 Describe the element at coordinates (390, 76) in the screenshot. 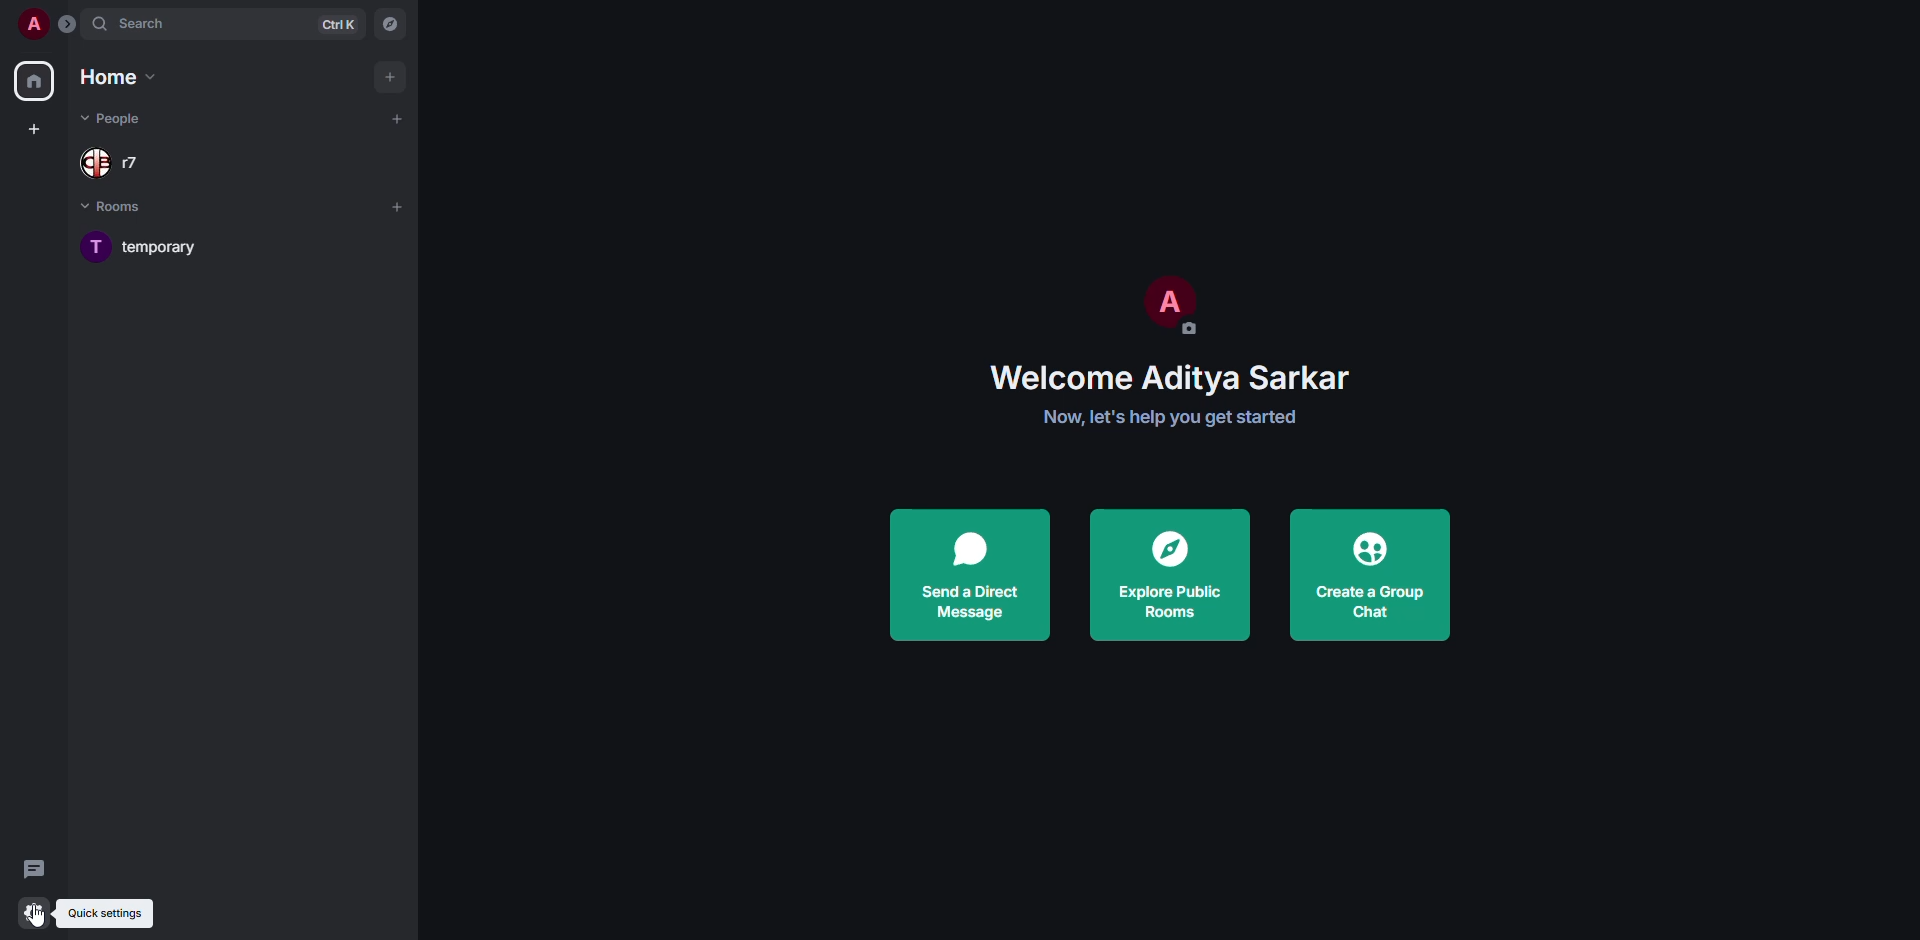

I see `add` at that location.